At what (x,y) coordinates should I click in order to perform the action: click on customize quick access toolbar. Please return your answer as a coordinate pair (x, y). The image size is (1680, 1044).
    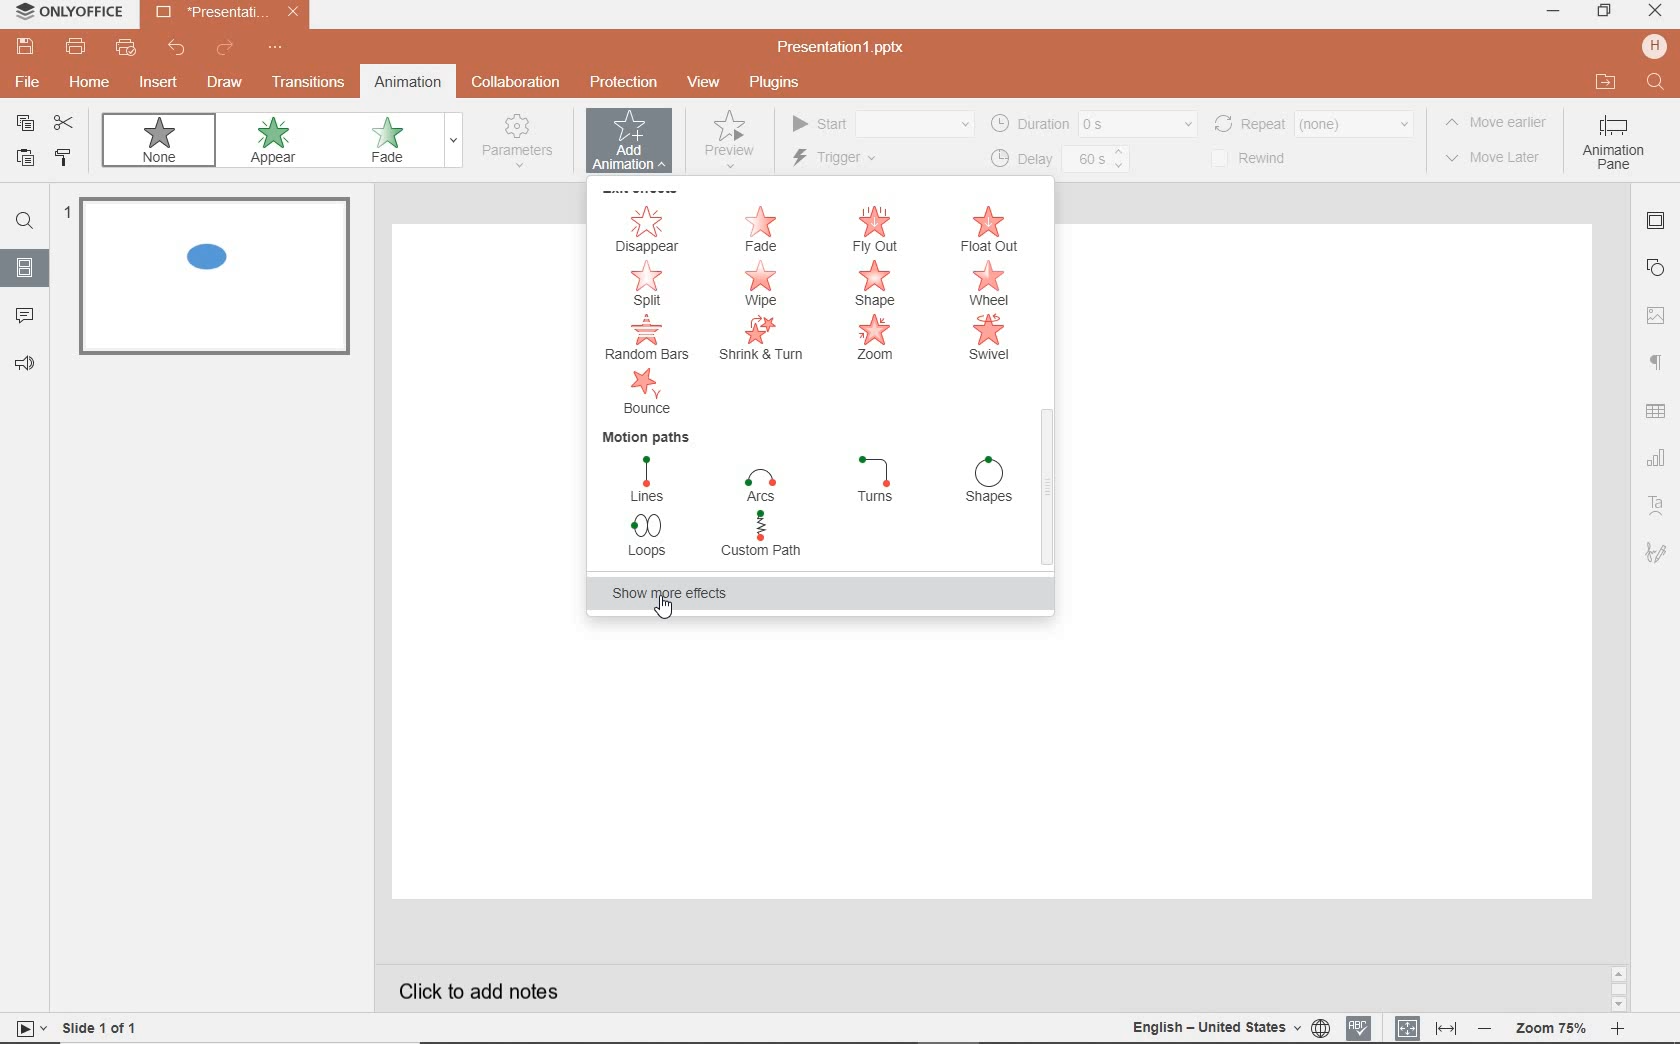
    Looking at the image, I should click on (276, 49).